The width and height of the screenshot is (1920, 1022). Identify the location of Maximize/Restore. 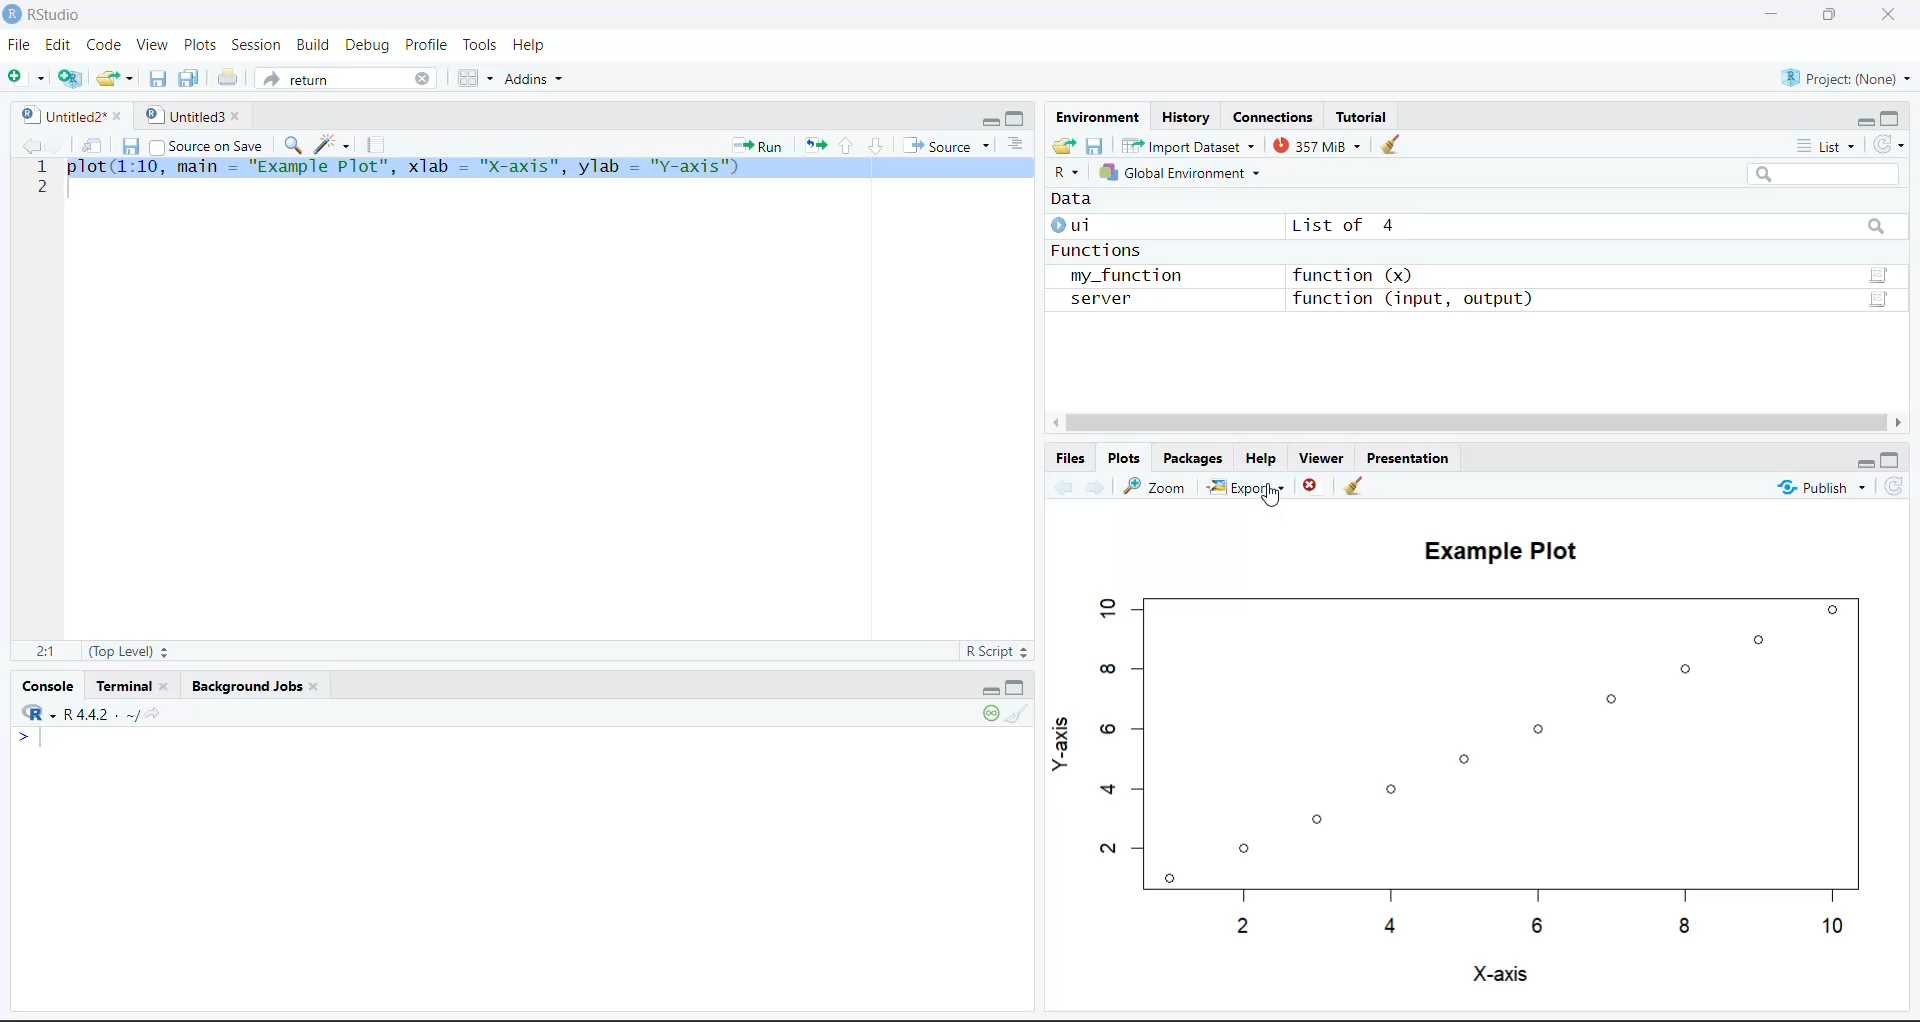
(1893, 460).